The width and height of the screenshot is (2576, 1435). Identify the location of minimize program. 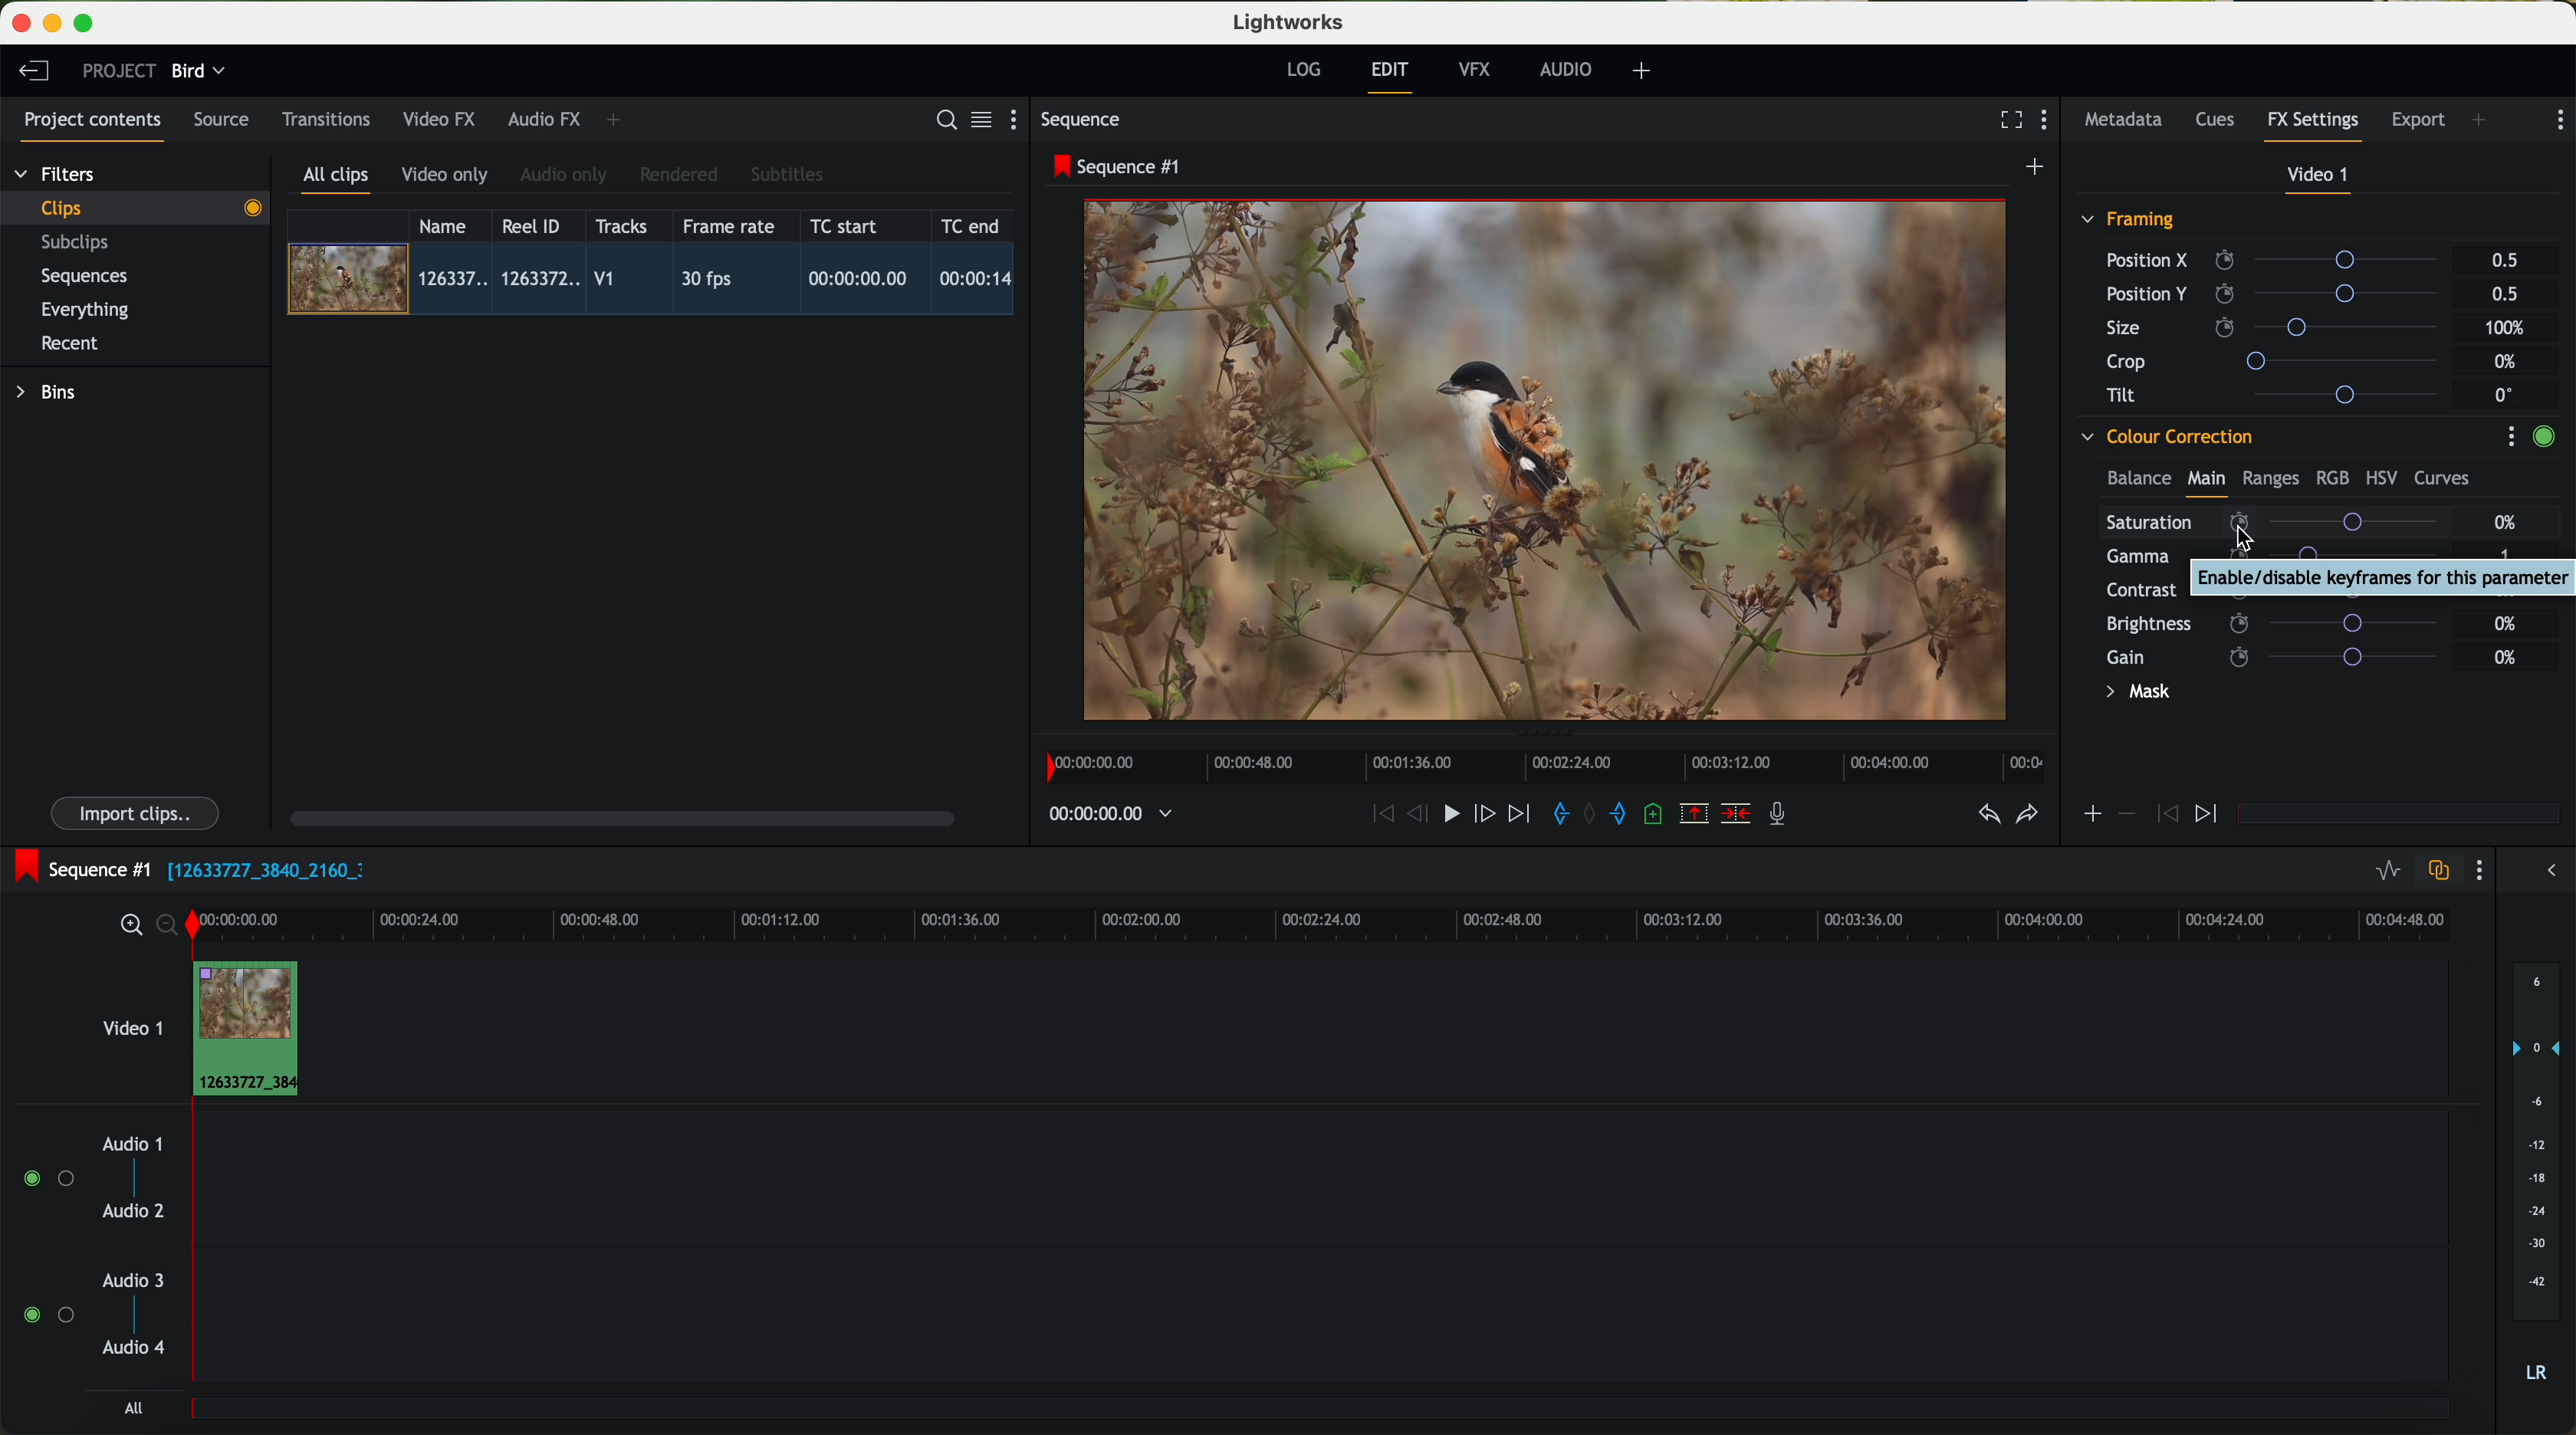
(56, 24).